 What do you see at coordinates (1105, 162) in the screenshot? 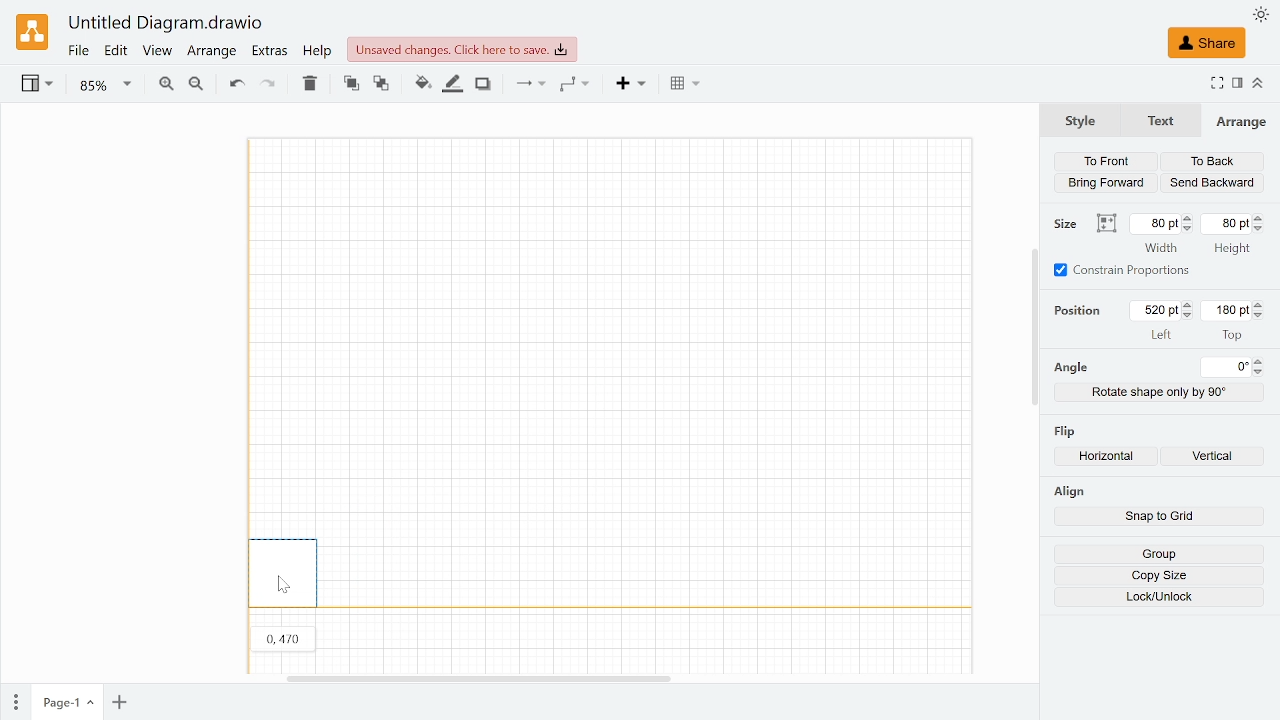
I see `To front` at bounding box center [1105, 162].